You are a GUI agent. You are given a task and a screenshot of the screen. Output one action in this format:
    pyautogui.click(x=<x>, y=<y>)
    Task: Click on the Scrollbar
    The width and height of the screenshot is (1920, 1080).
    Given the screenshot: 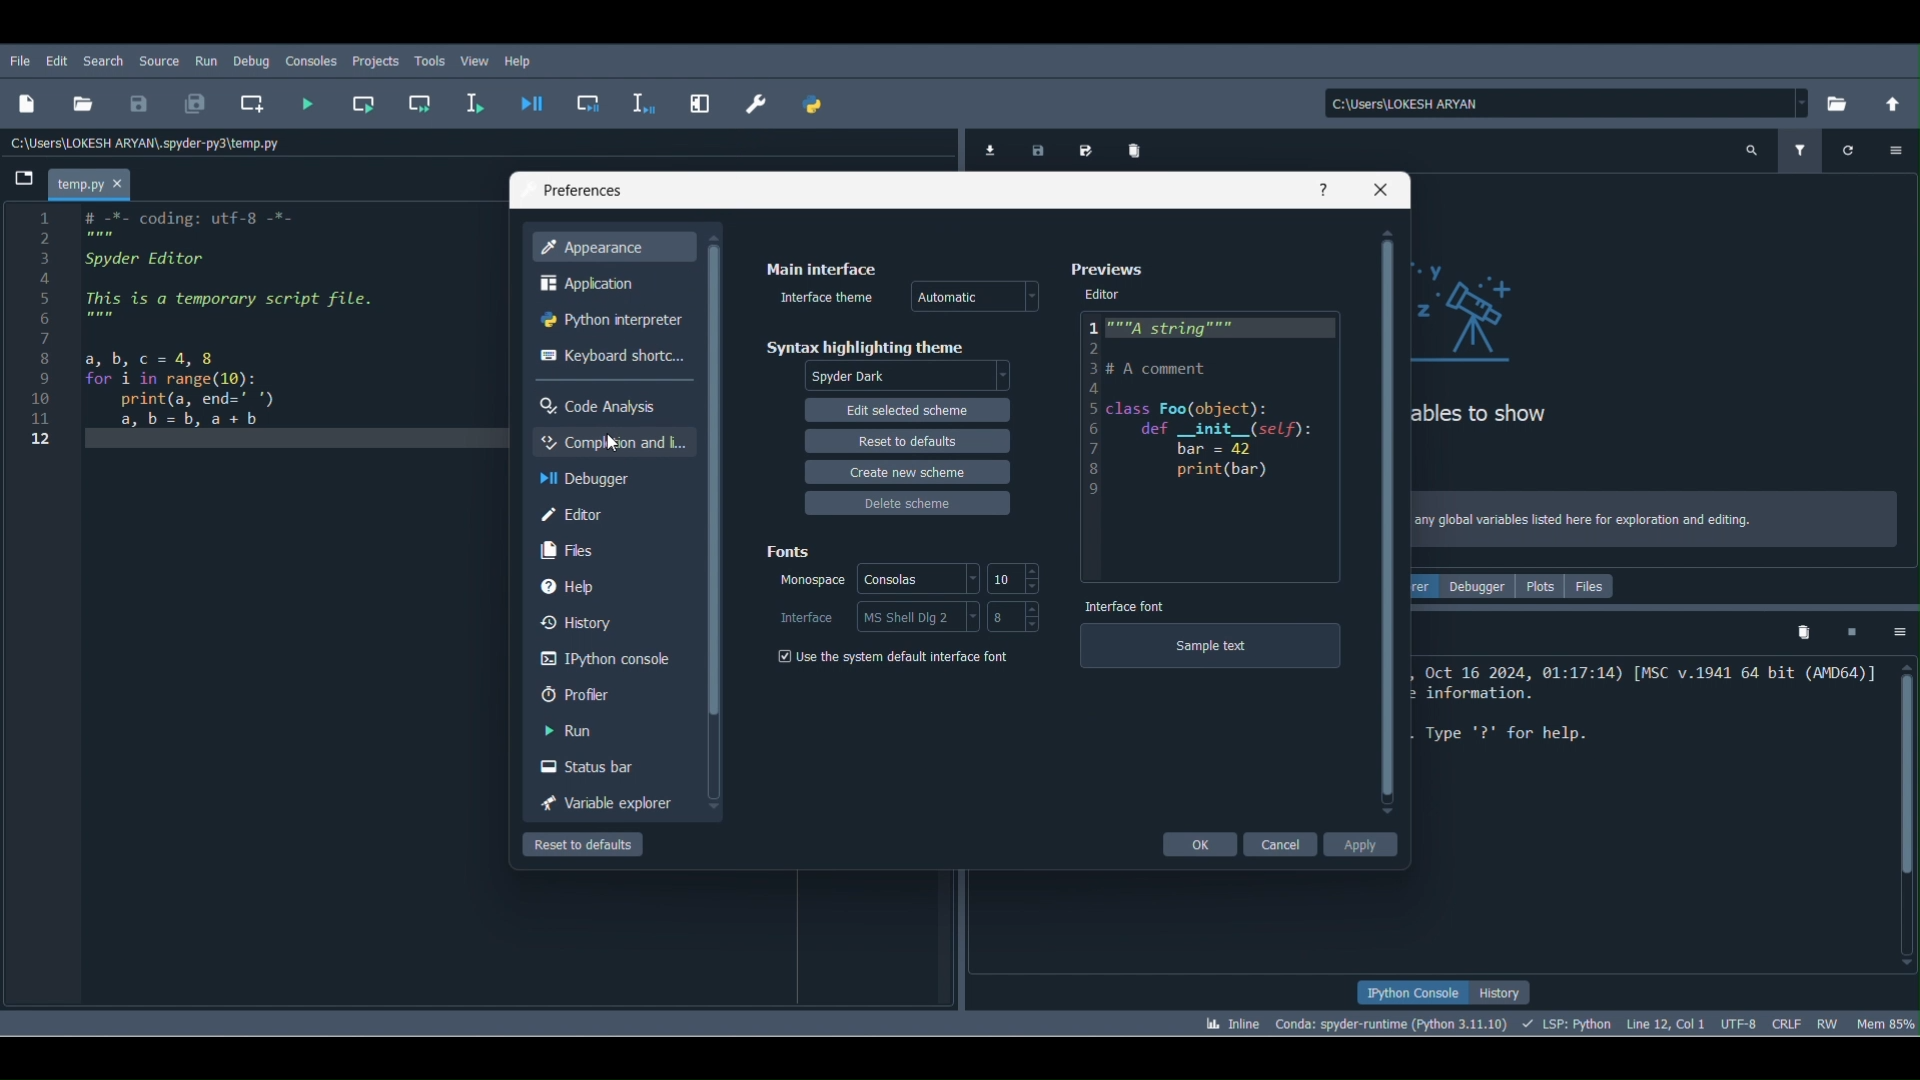 What is the action you would take?
    pyautogui.click(x=1382, y=520)
    